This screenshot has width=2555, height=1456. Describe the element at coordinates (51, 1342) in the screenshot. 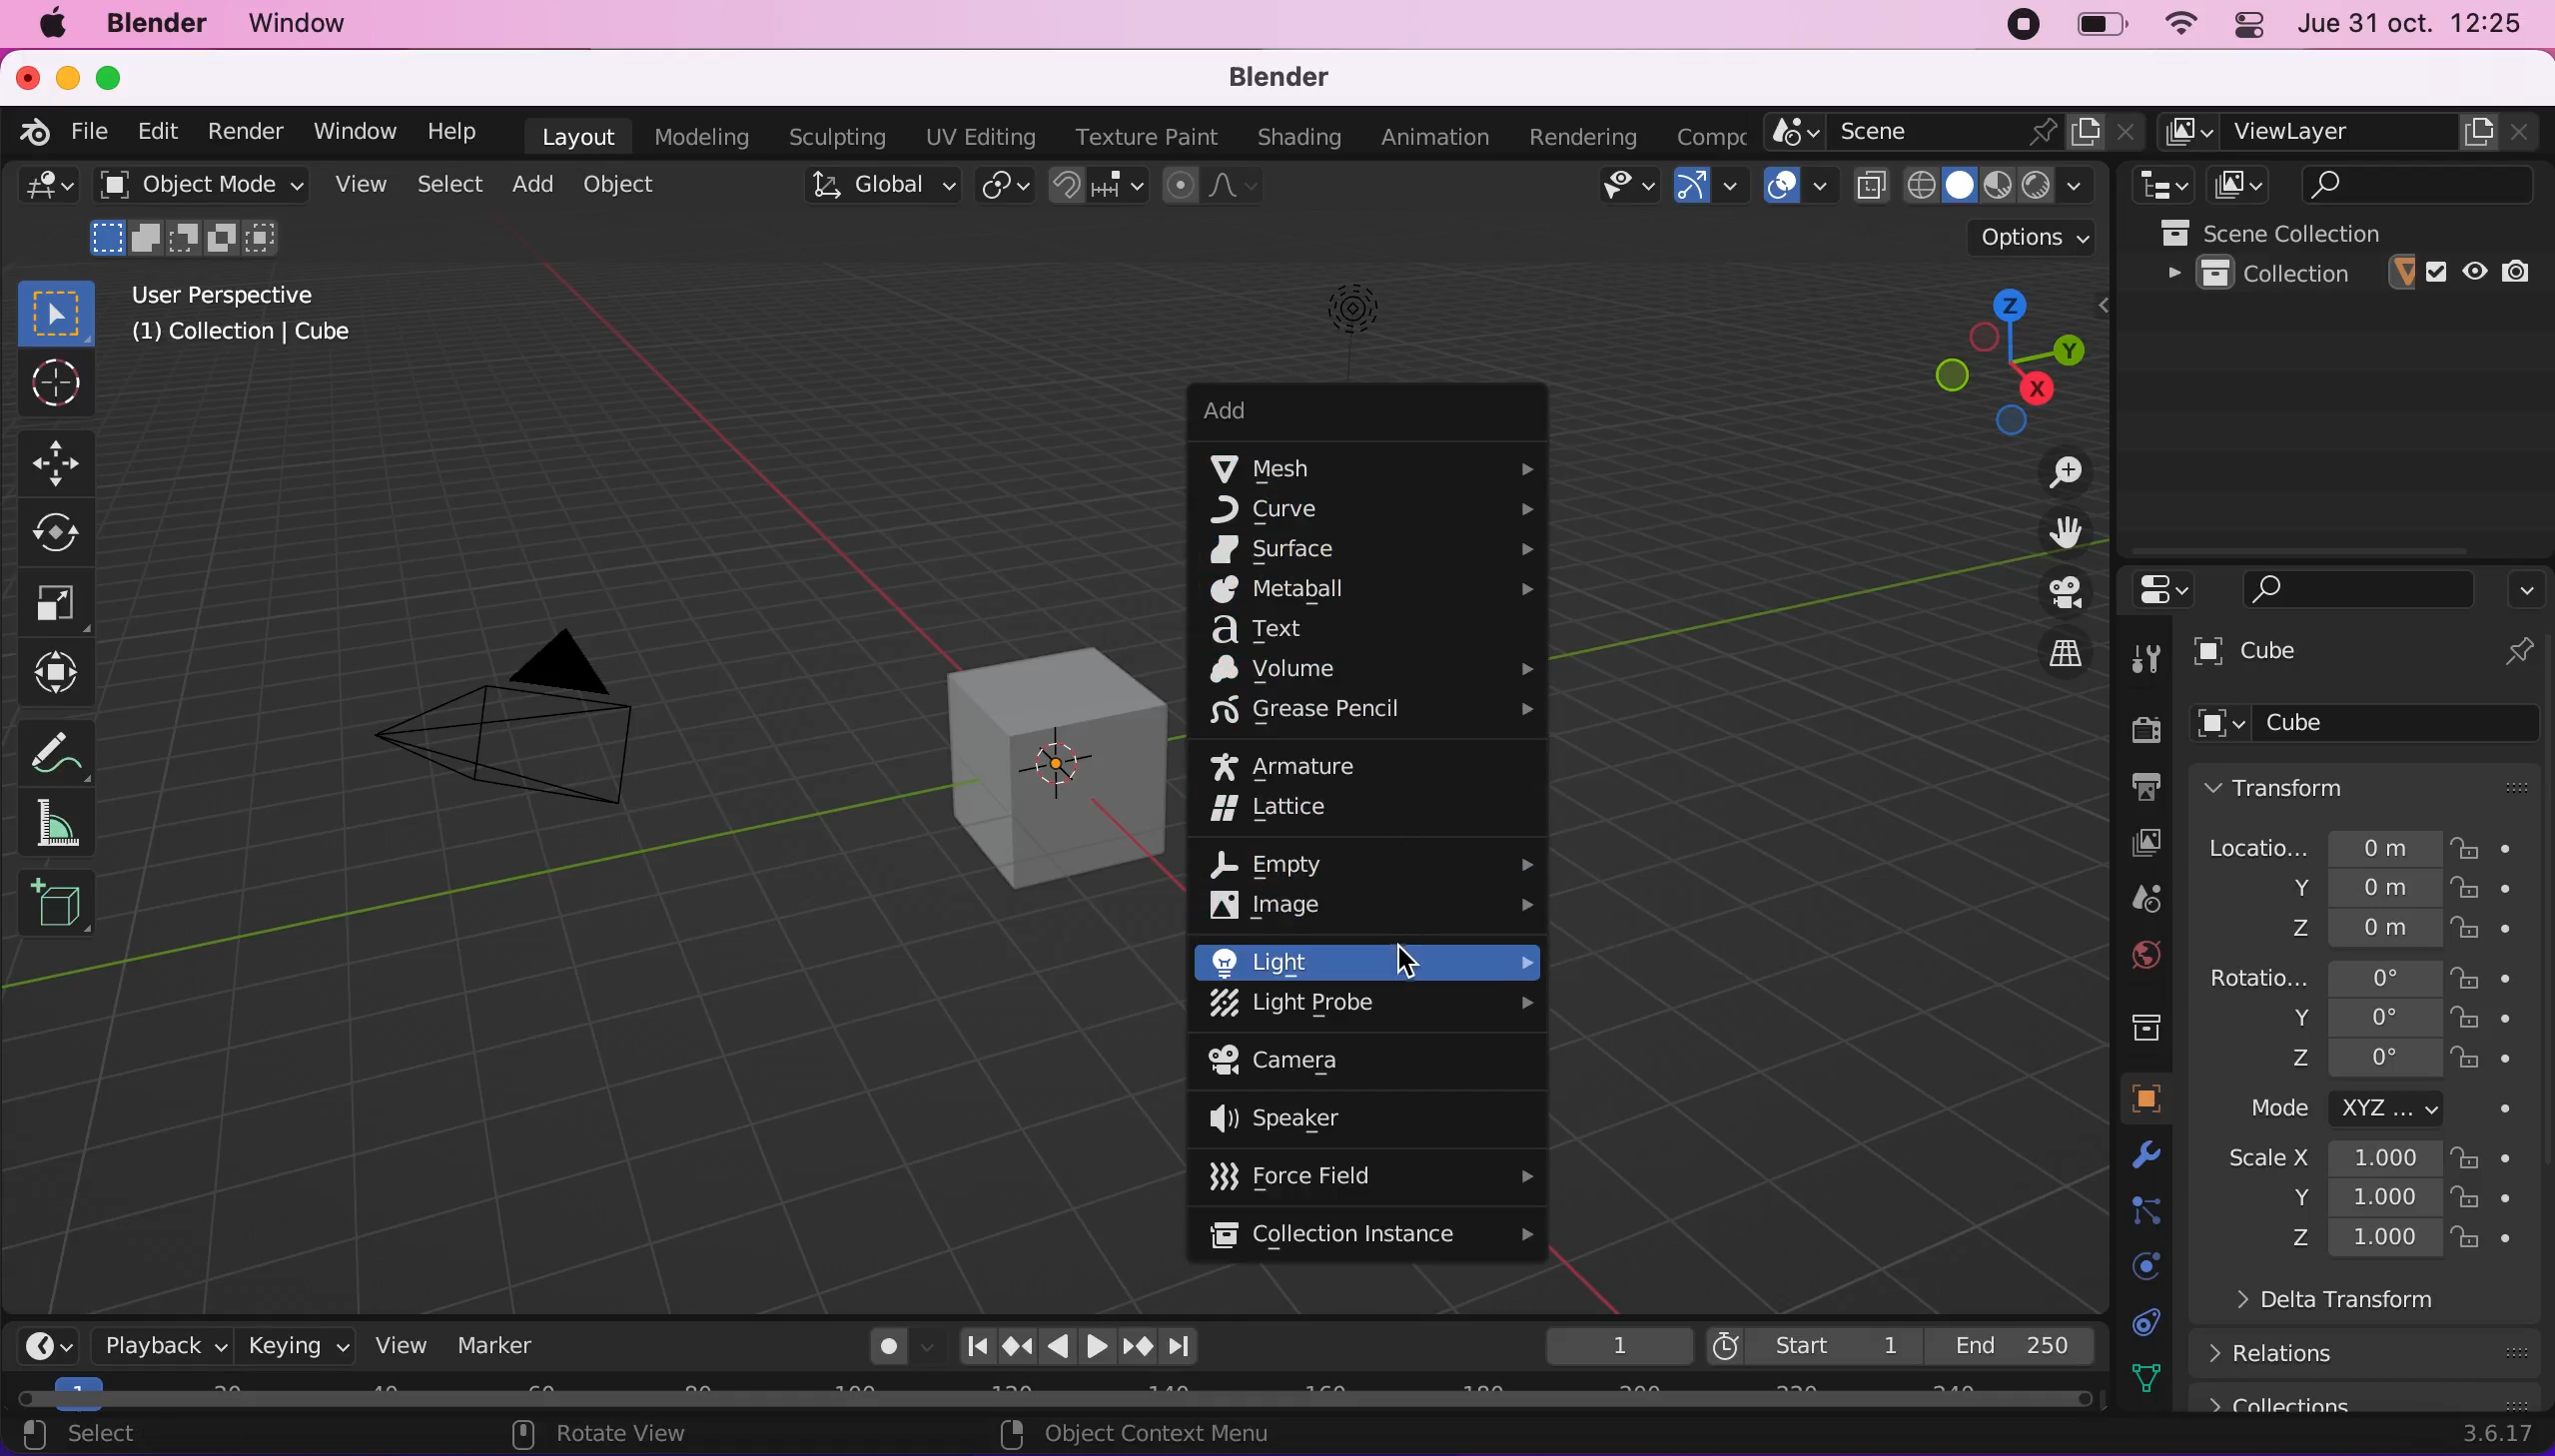

I see `editor type` at that location.